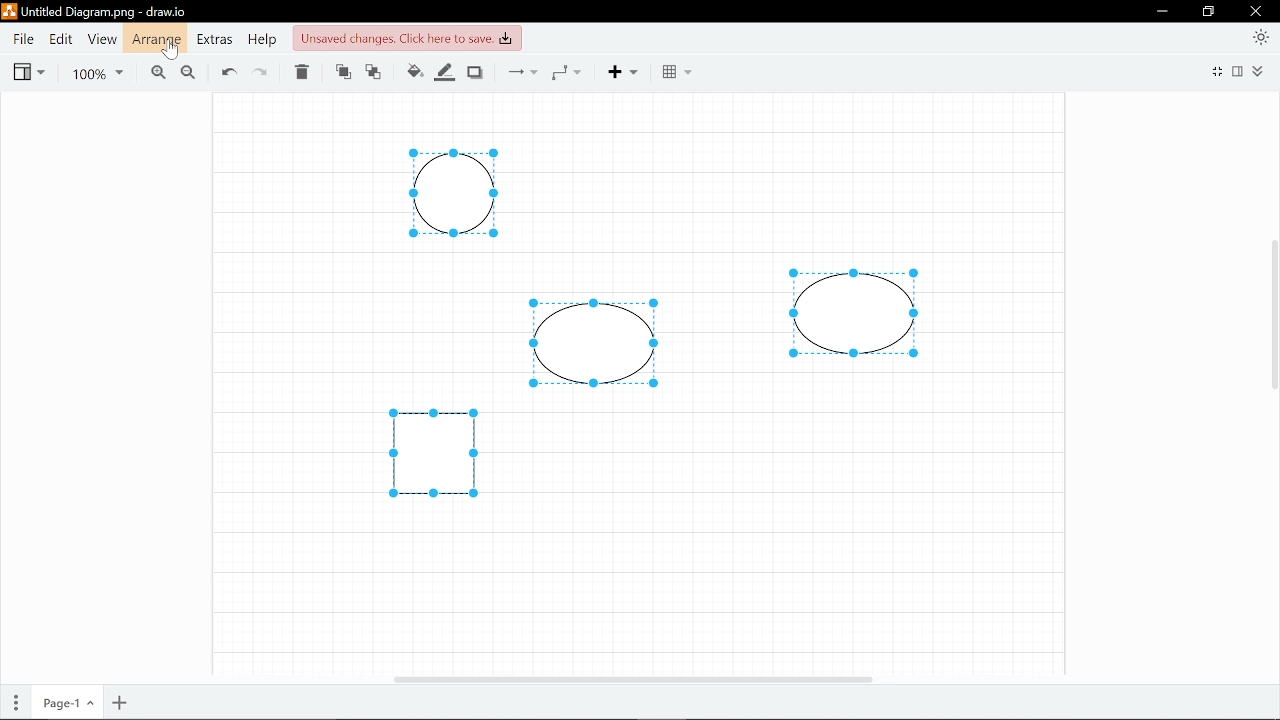 Image resolution: width=1280 pixels, height=720 pixels. Describe the element at coordinates (264, 72) in the screenshot. I see `Redo` at that location.